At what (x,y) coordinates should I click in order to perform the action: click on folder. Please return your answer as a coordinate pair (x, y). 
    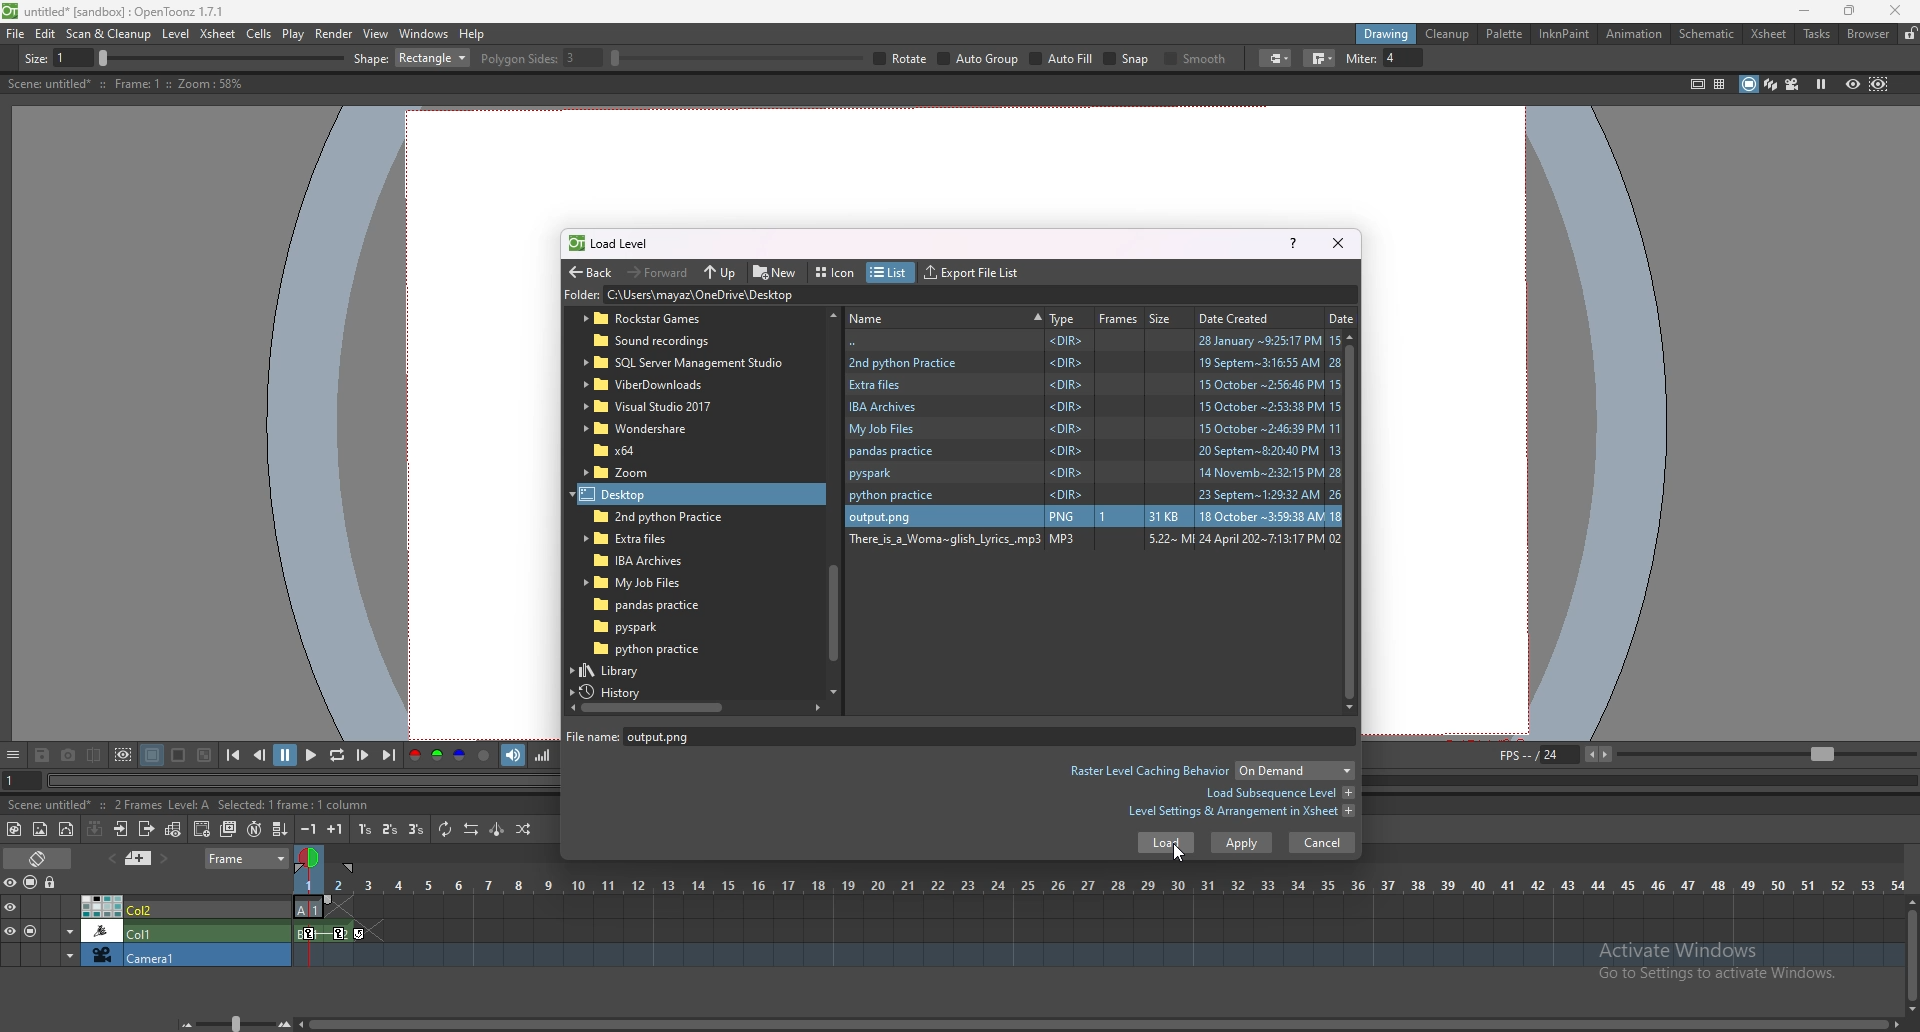
    Looking at the image, I should click on (633, 450).